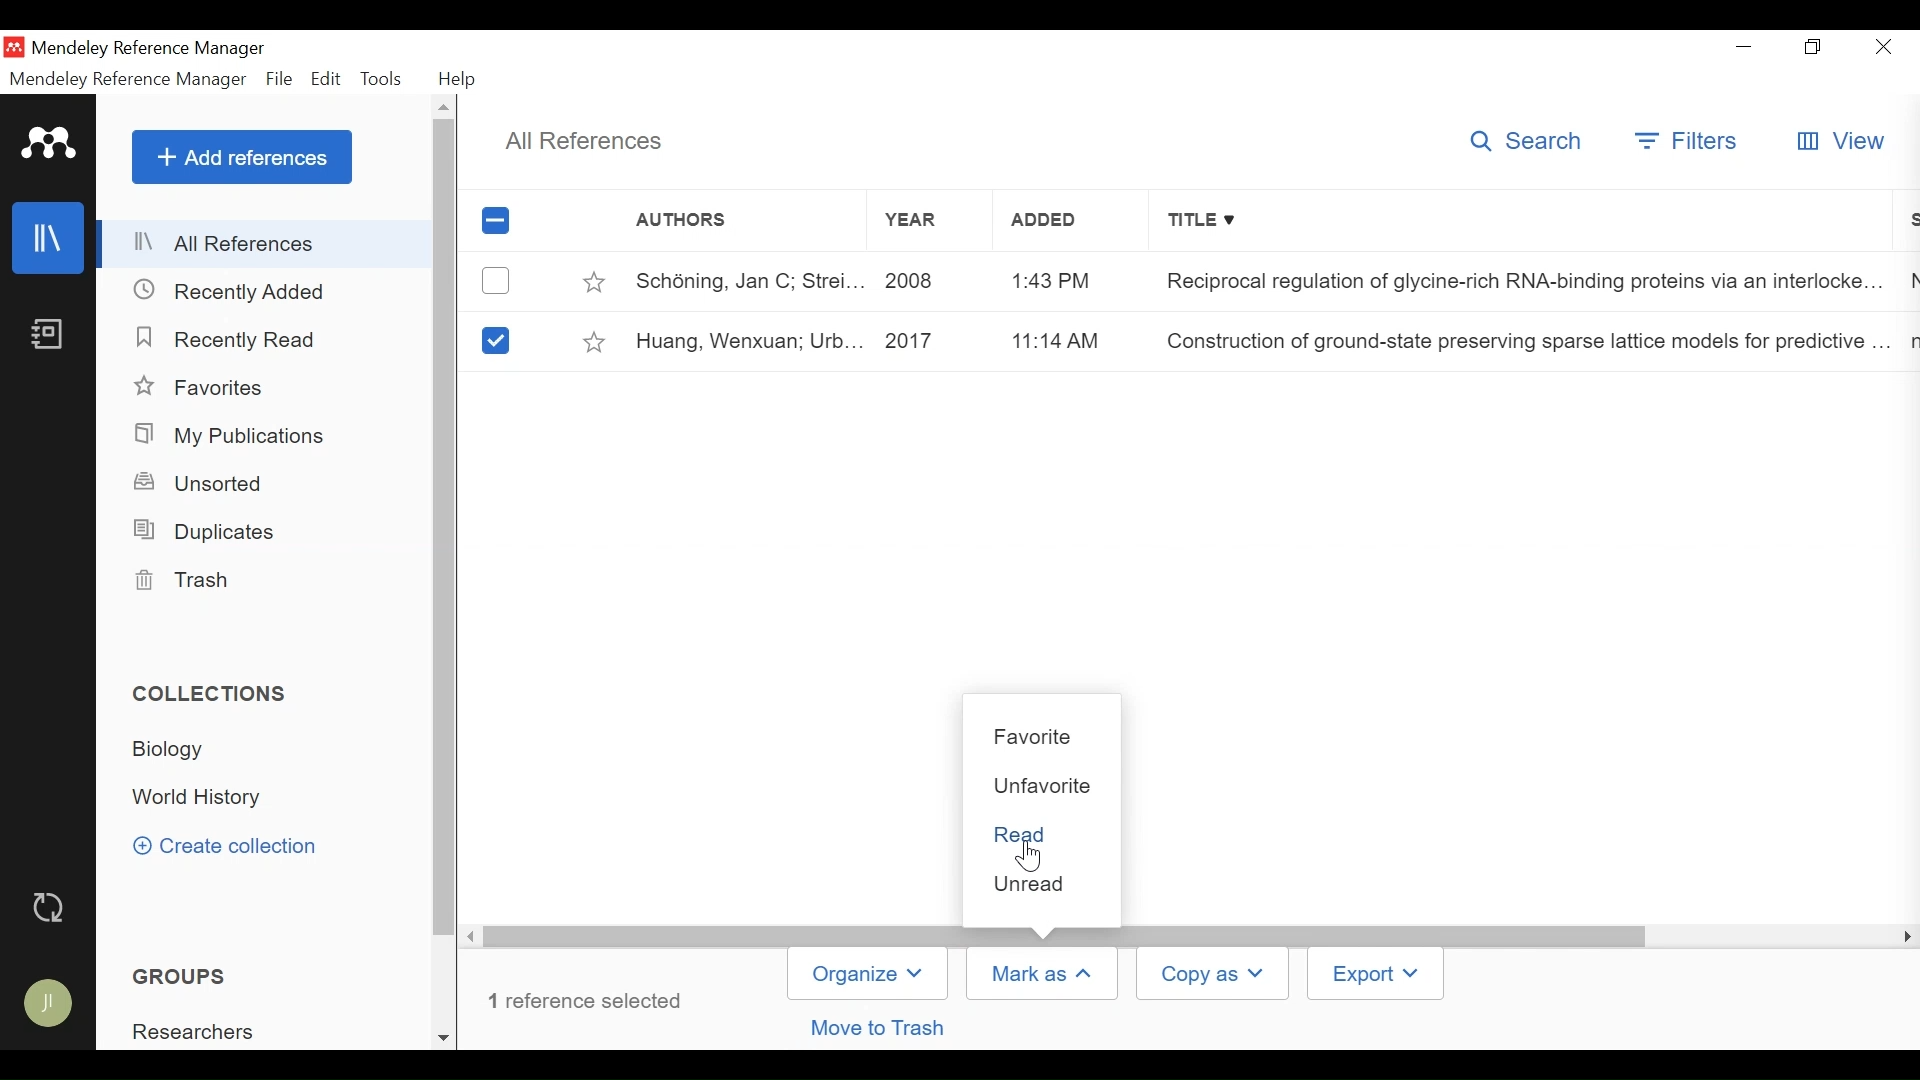  I want to click on Copy As, so click(1211, 974).